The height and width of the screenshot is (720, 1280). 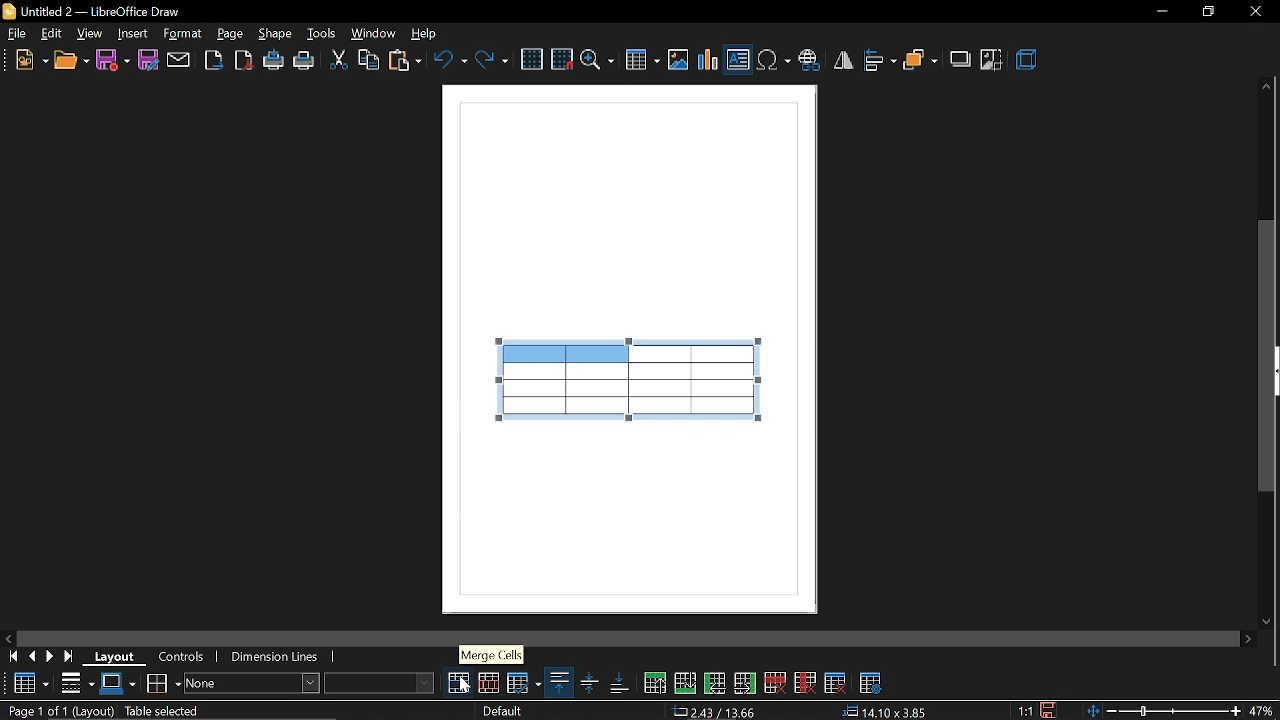 What do you see at coordinates (1250, 638) in the screenshot?
I see `move right` at bounding box center [1250, 638].